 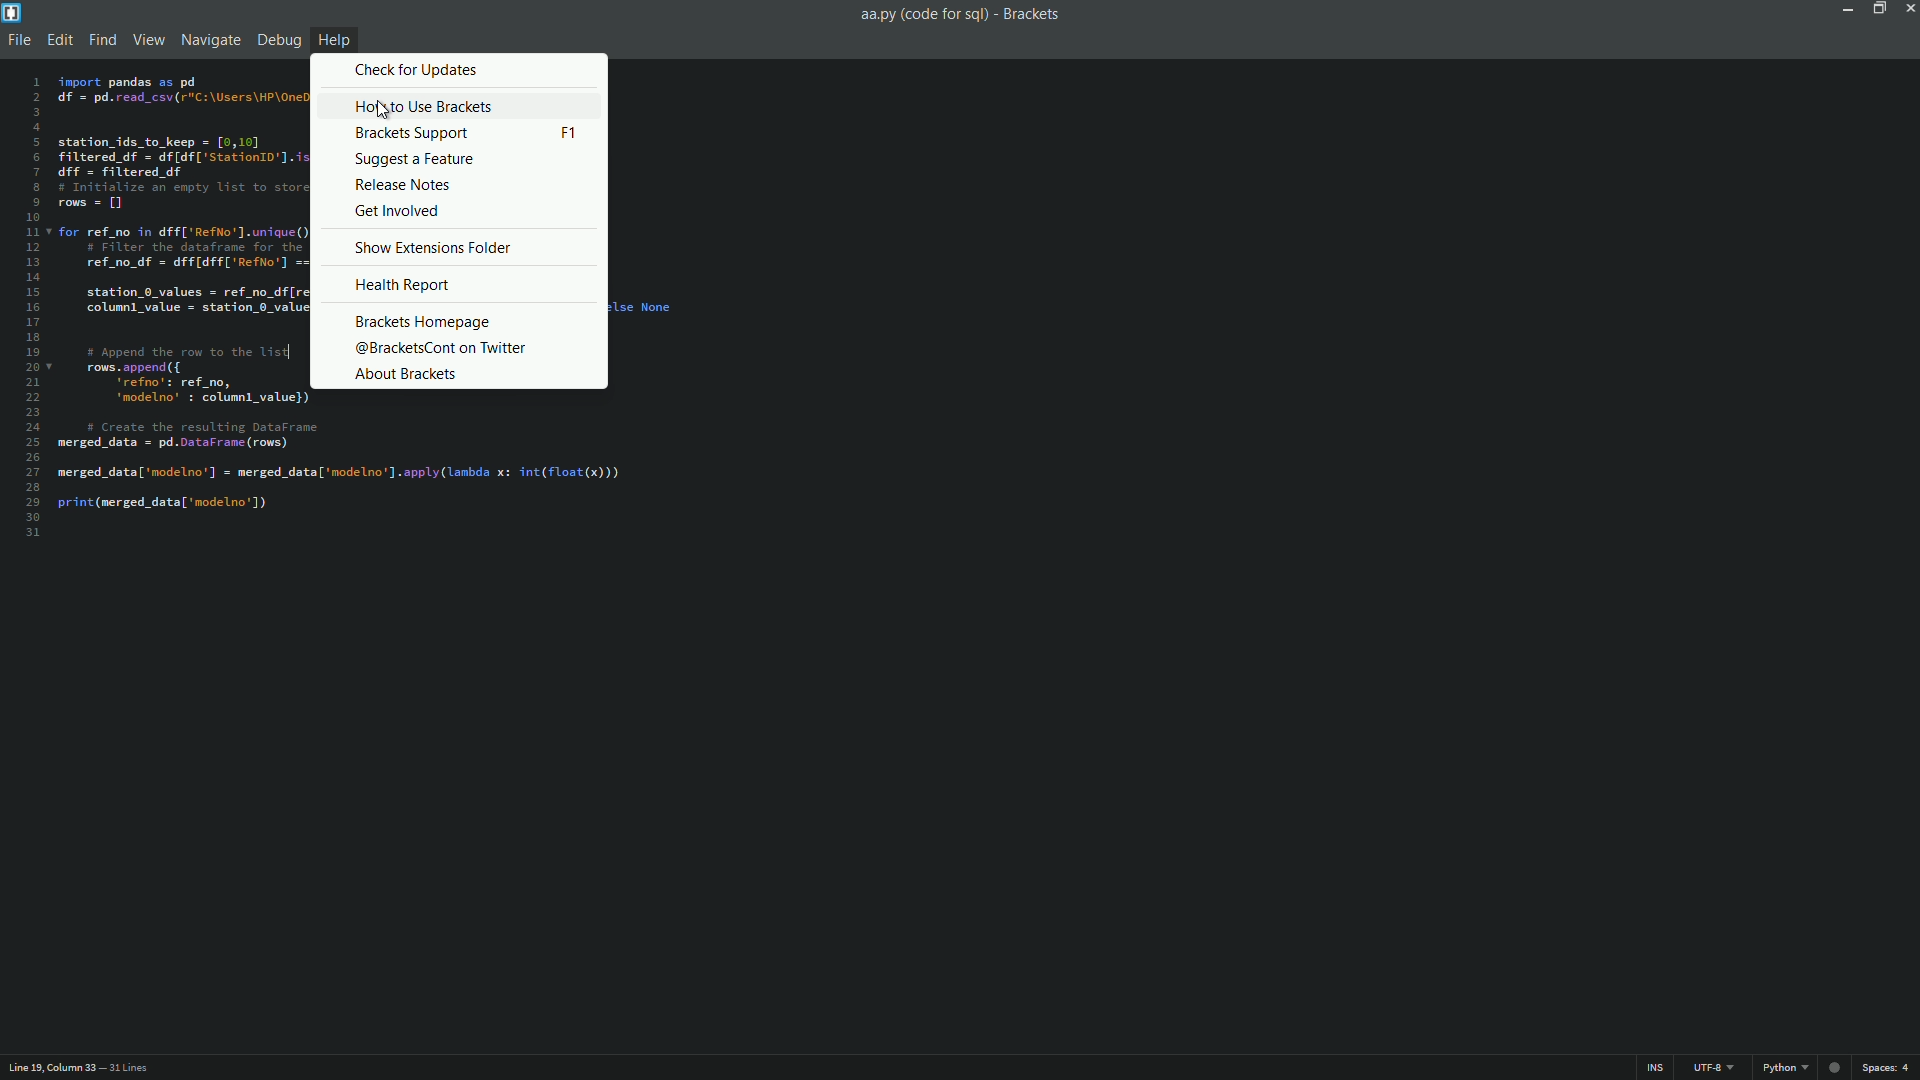 What do you see at coordinates (1907, 11) in the screenshot?
I see `close` at bounding box center [1907, 11].